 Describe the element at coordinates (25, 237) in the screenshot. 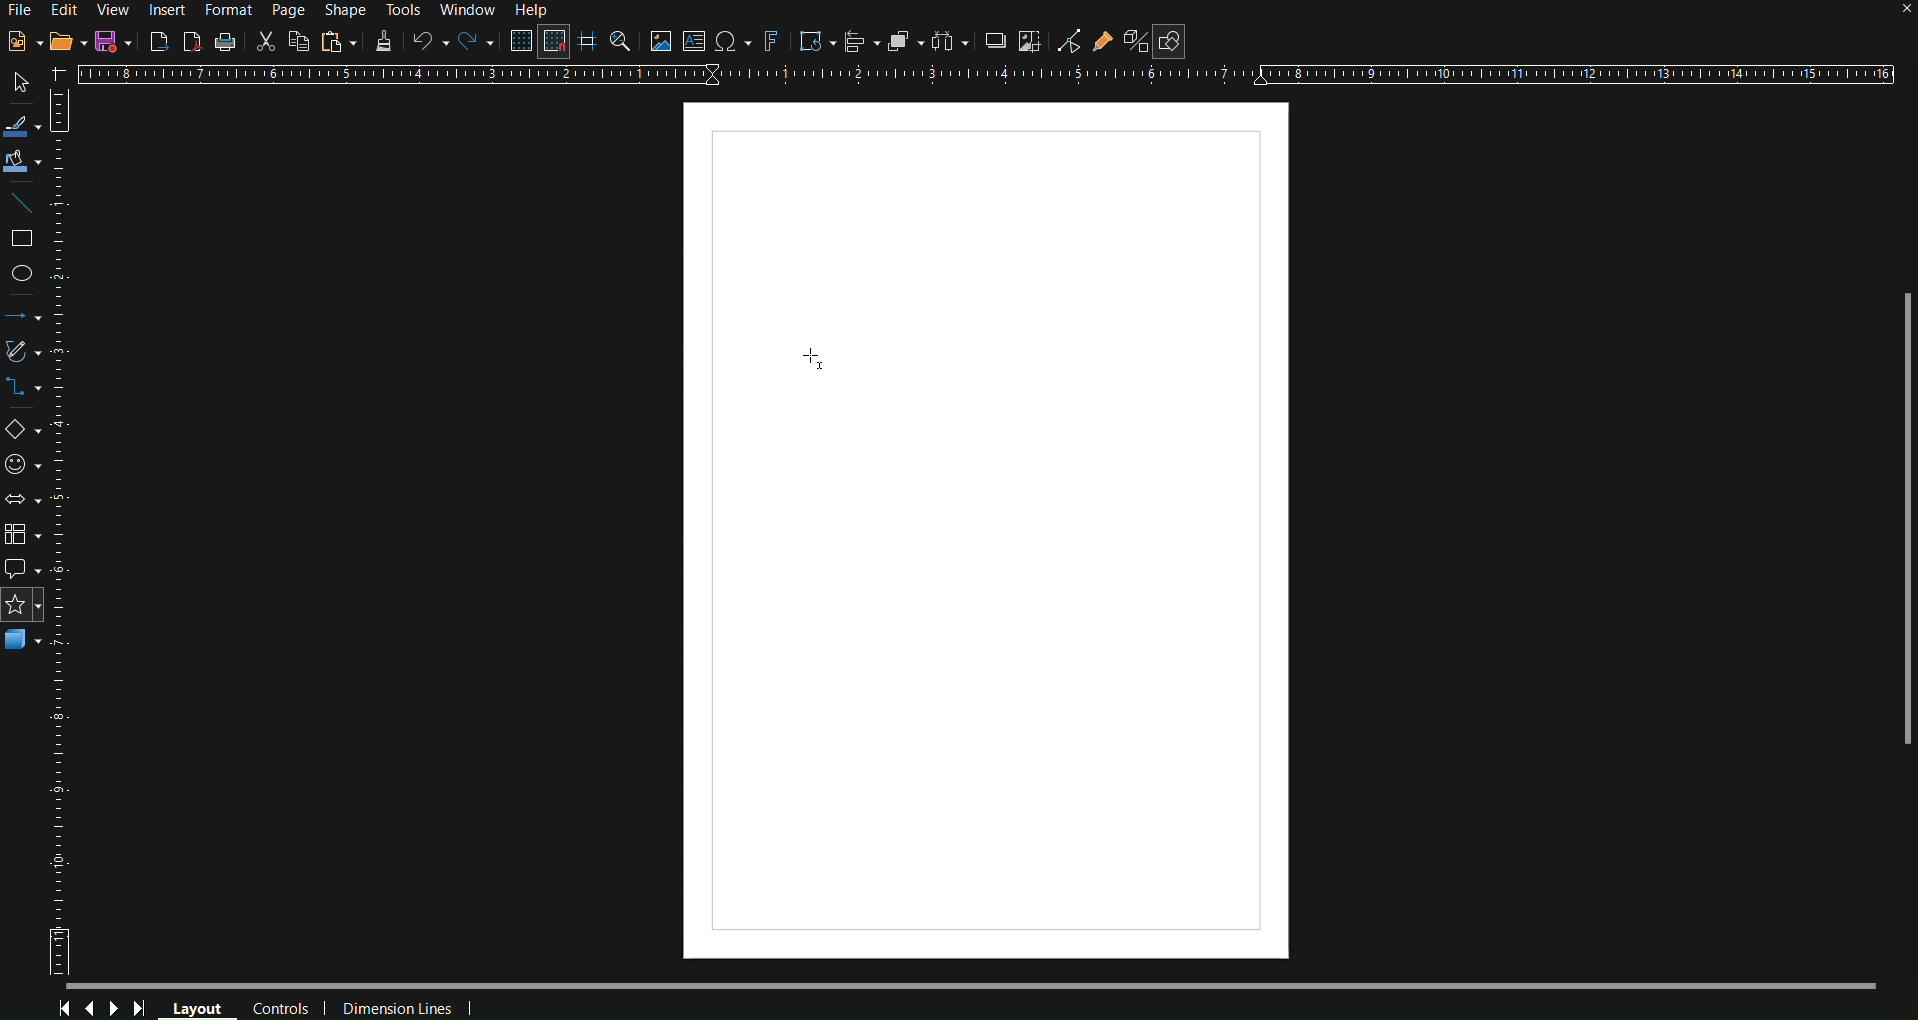

I see `Square` at that location.